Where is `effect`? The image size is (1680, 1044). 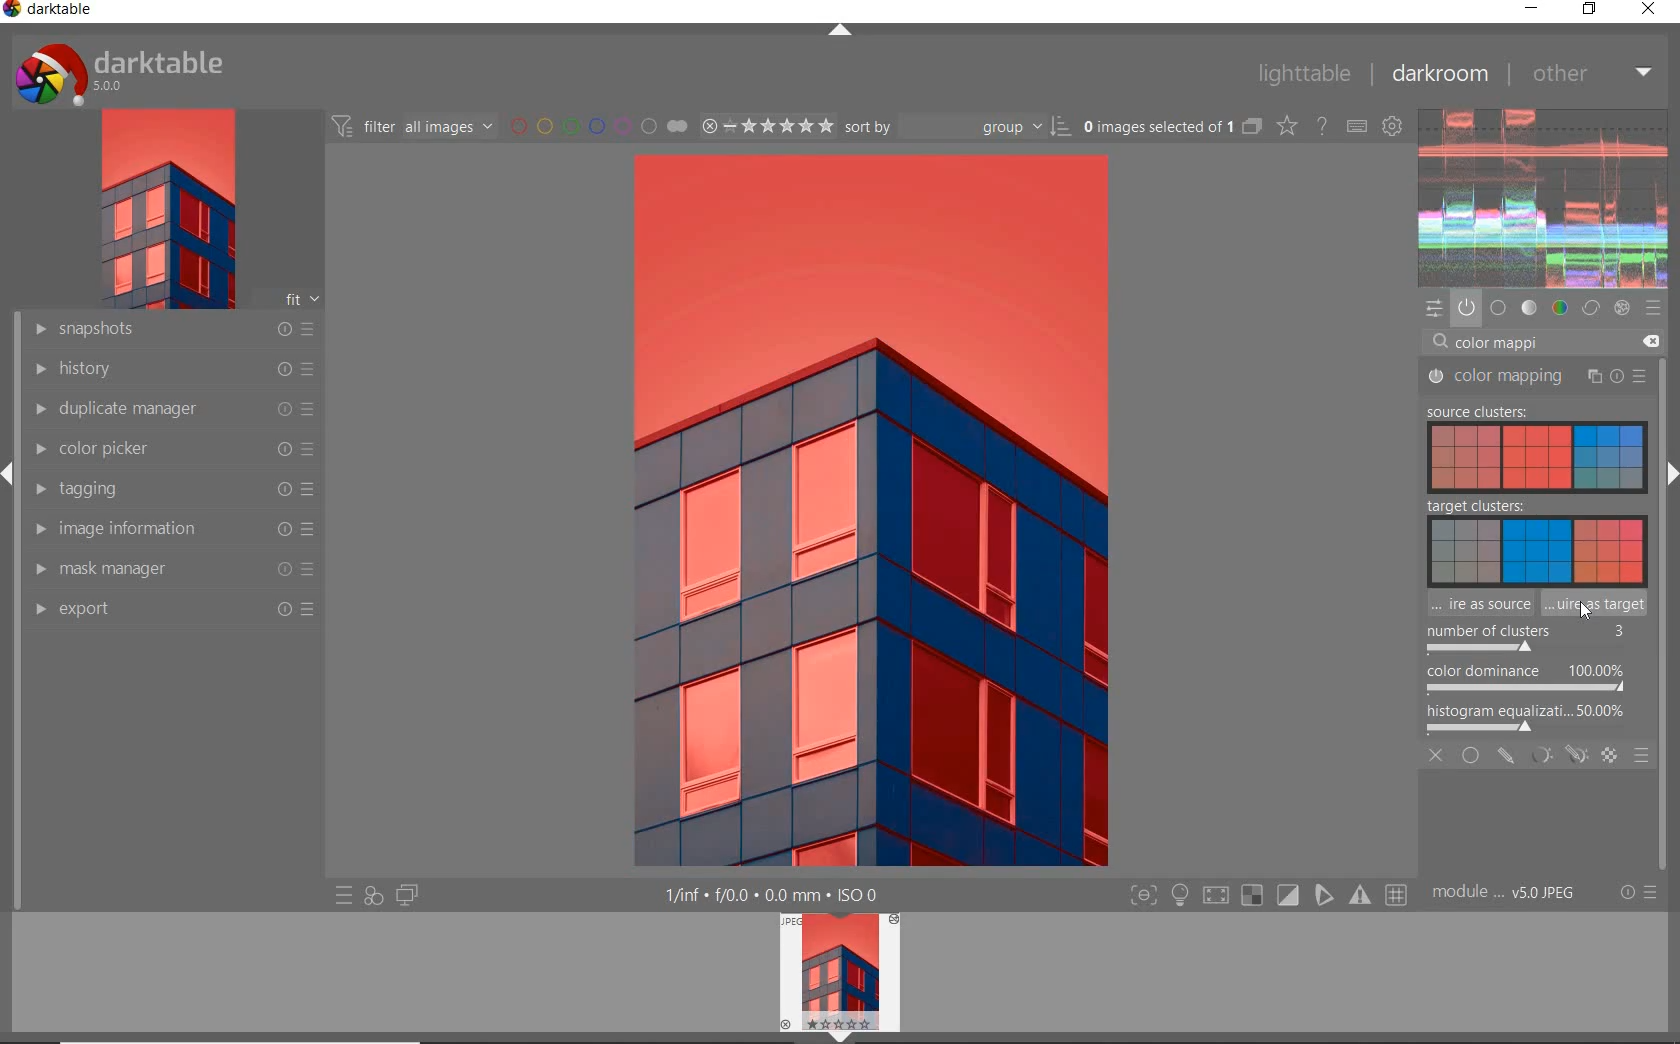
effect is located at coordinates (1621, 309).